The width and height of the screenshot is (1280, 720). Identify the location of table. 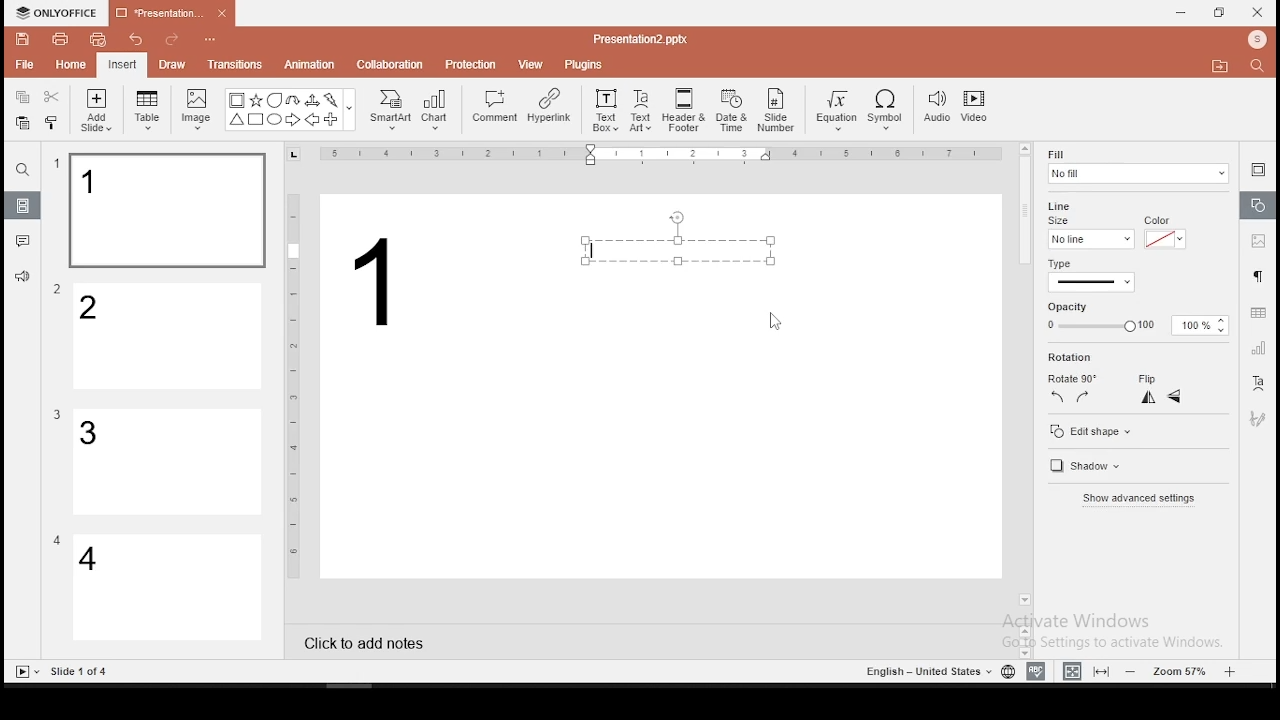
(150, 111).